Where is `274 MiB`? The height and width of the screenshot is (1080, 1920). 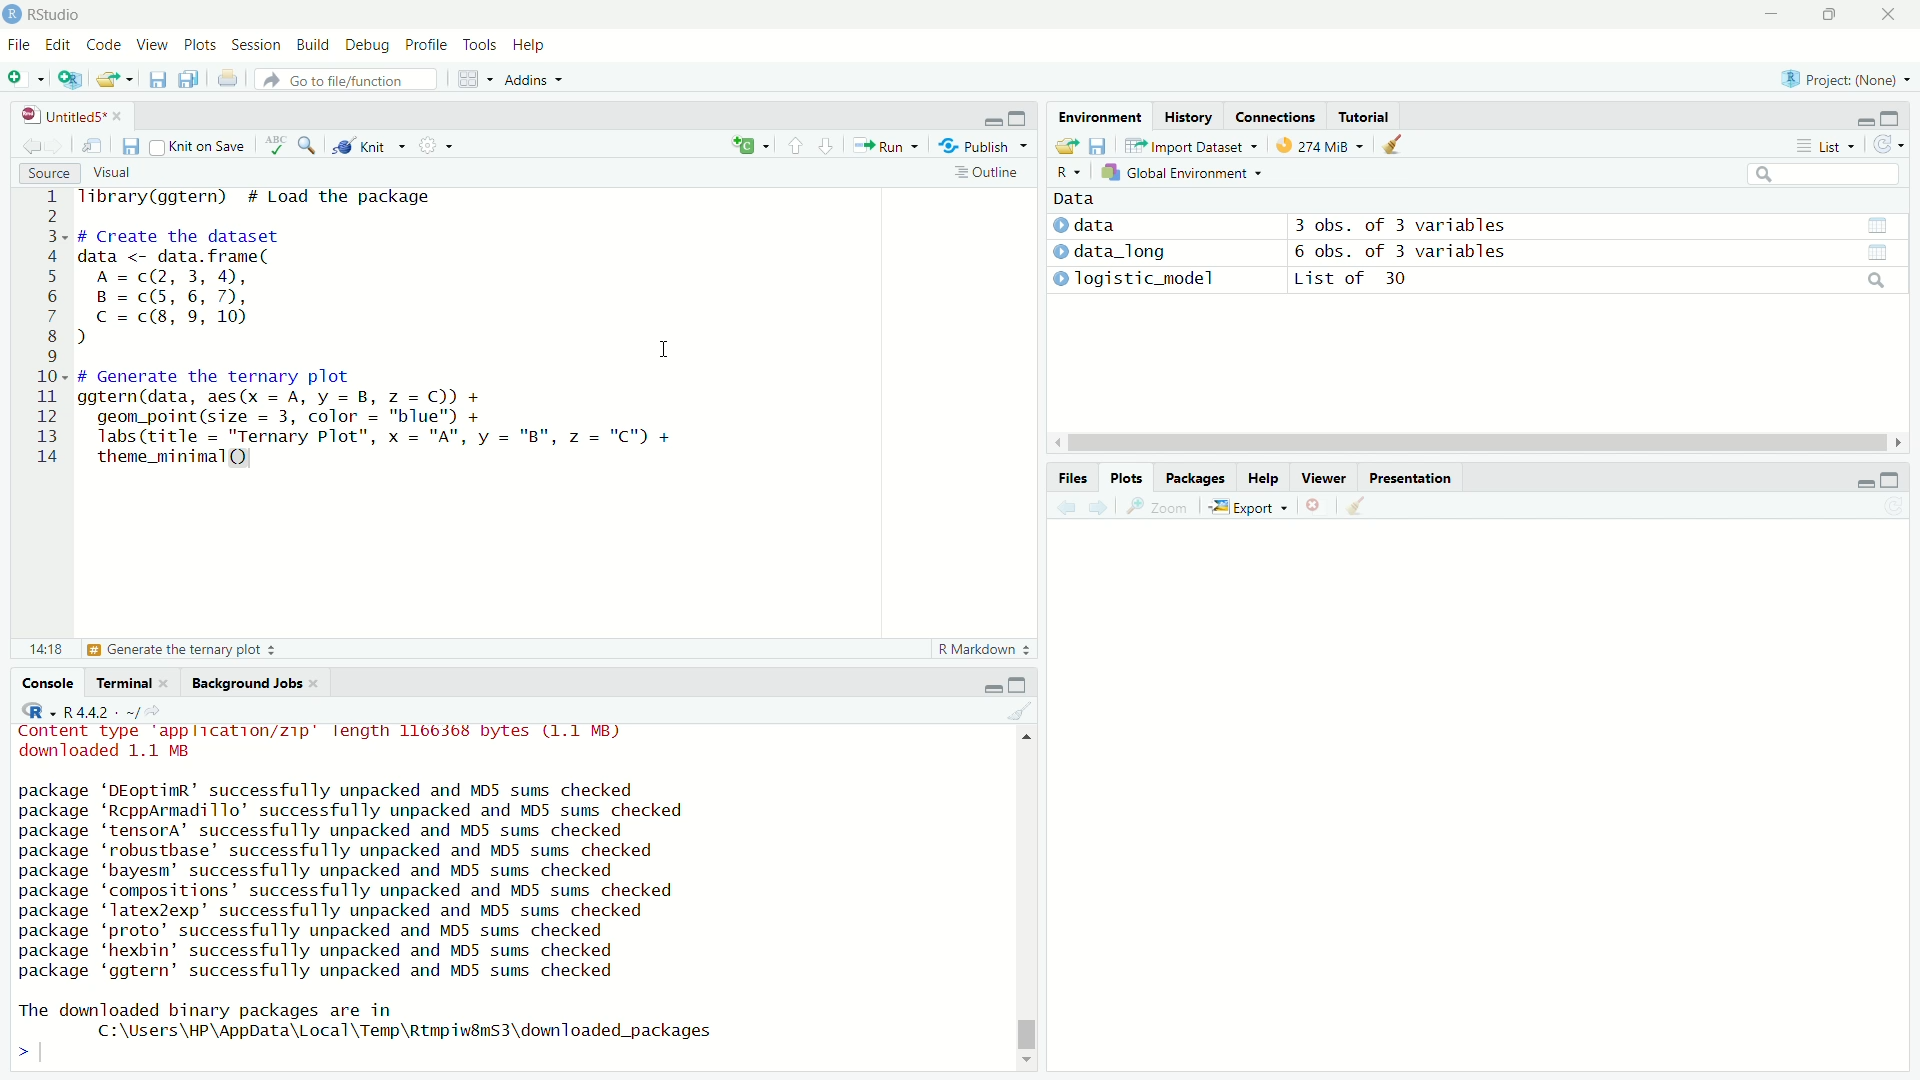 274 MiB is located at coordinates (1314, 146).